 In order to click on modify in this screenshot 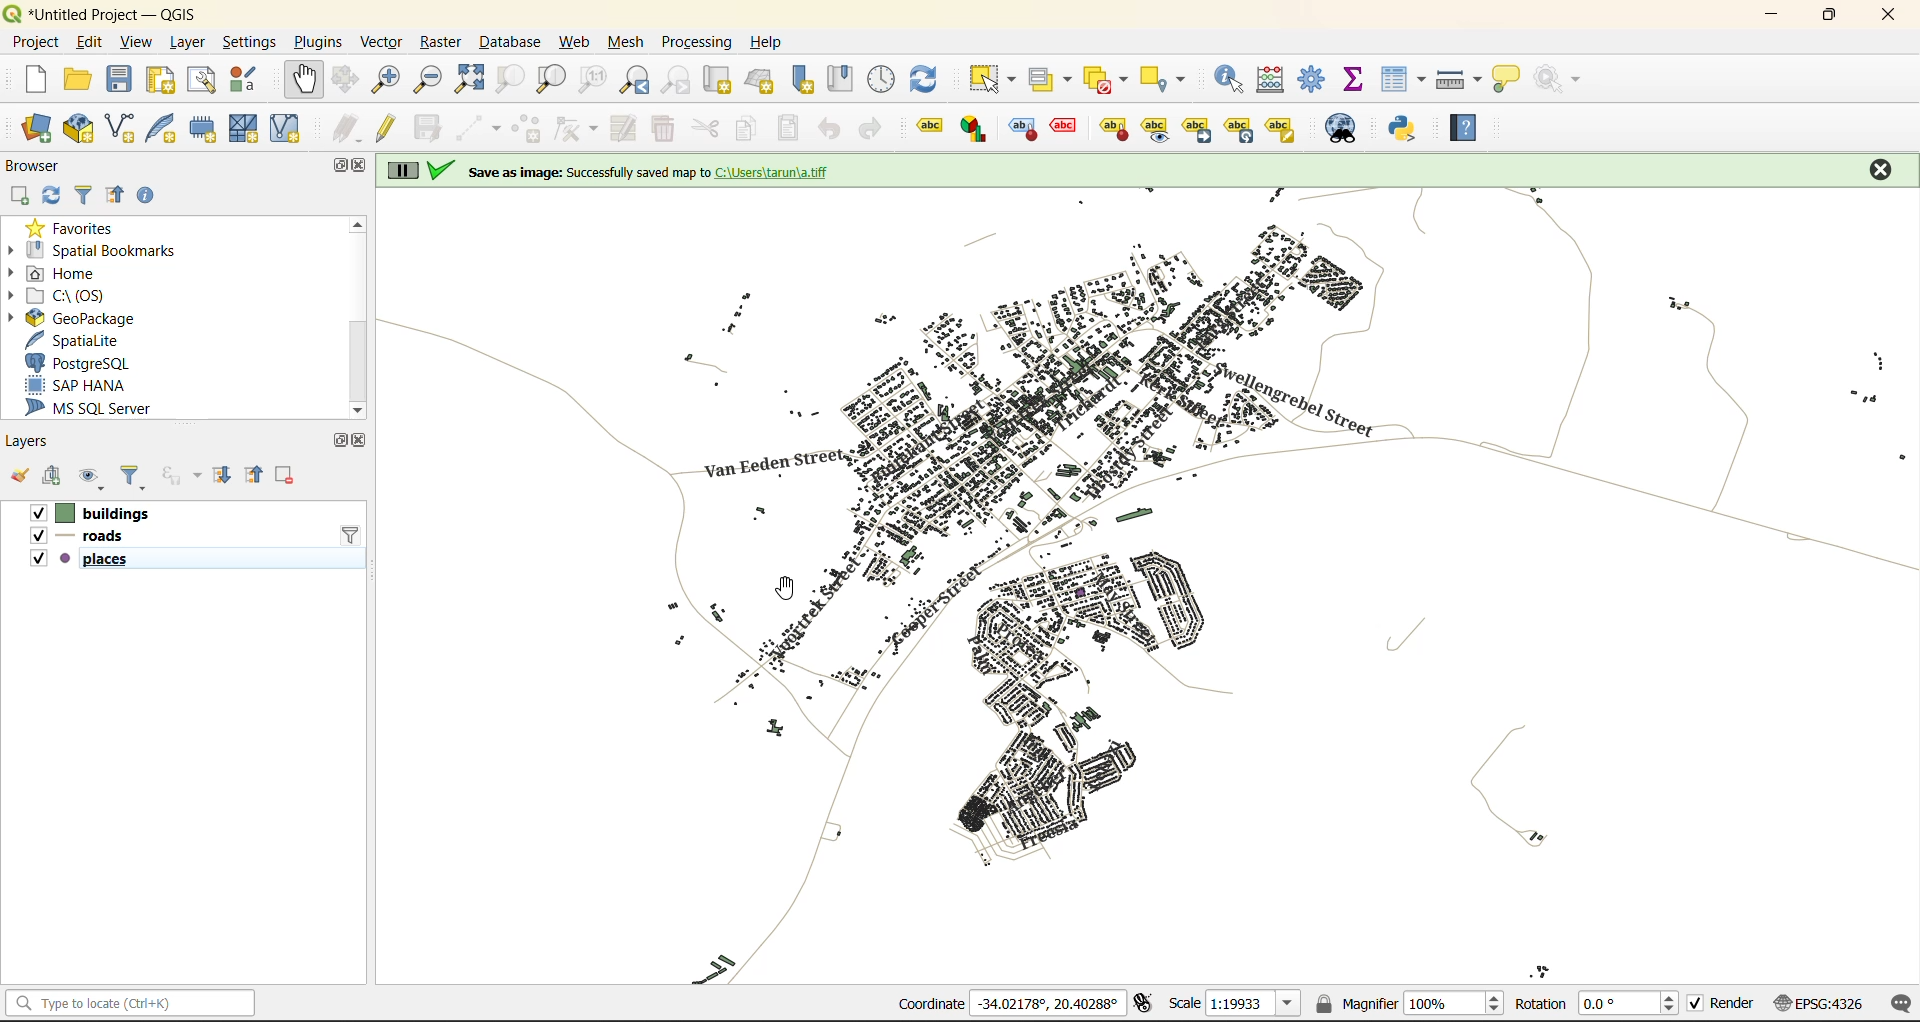, I will do `click(619, 128)`.